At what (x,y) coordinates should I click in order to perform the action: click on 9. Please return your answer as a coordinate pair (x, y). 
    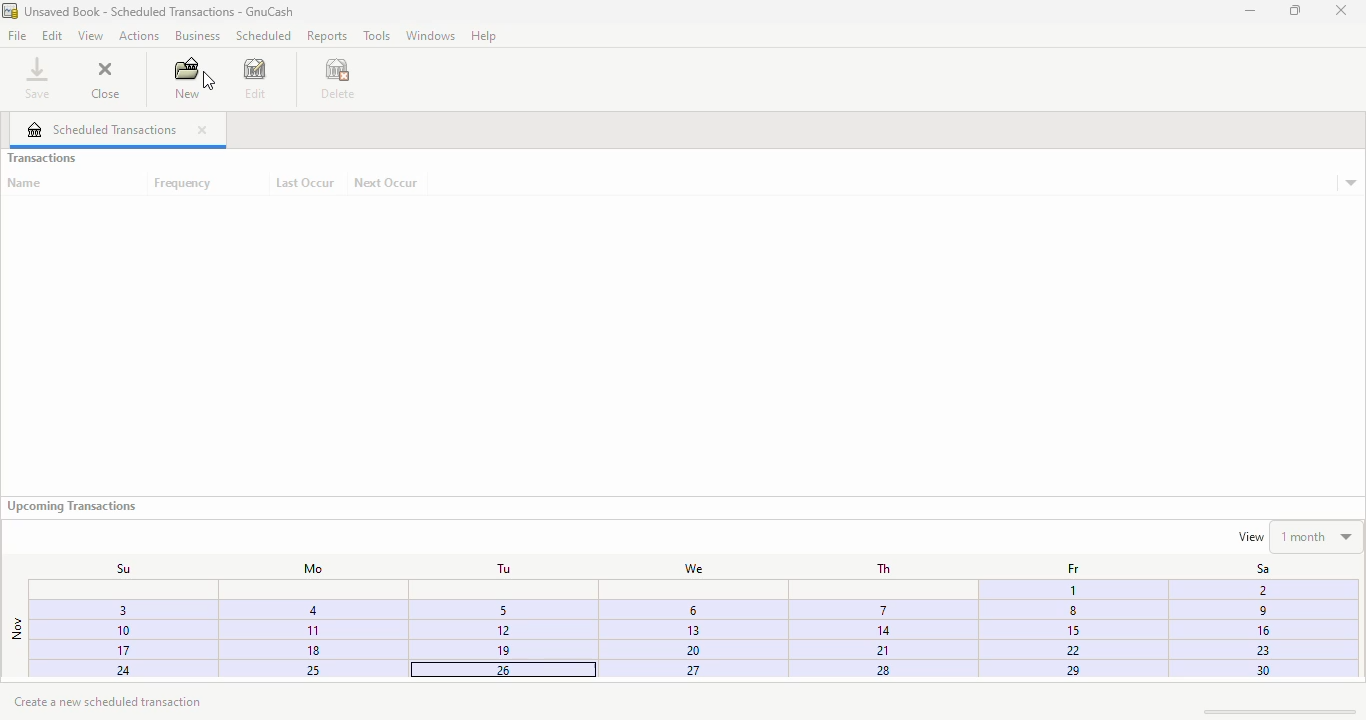
    Looking at the image, I should click on (1258, 613).